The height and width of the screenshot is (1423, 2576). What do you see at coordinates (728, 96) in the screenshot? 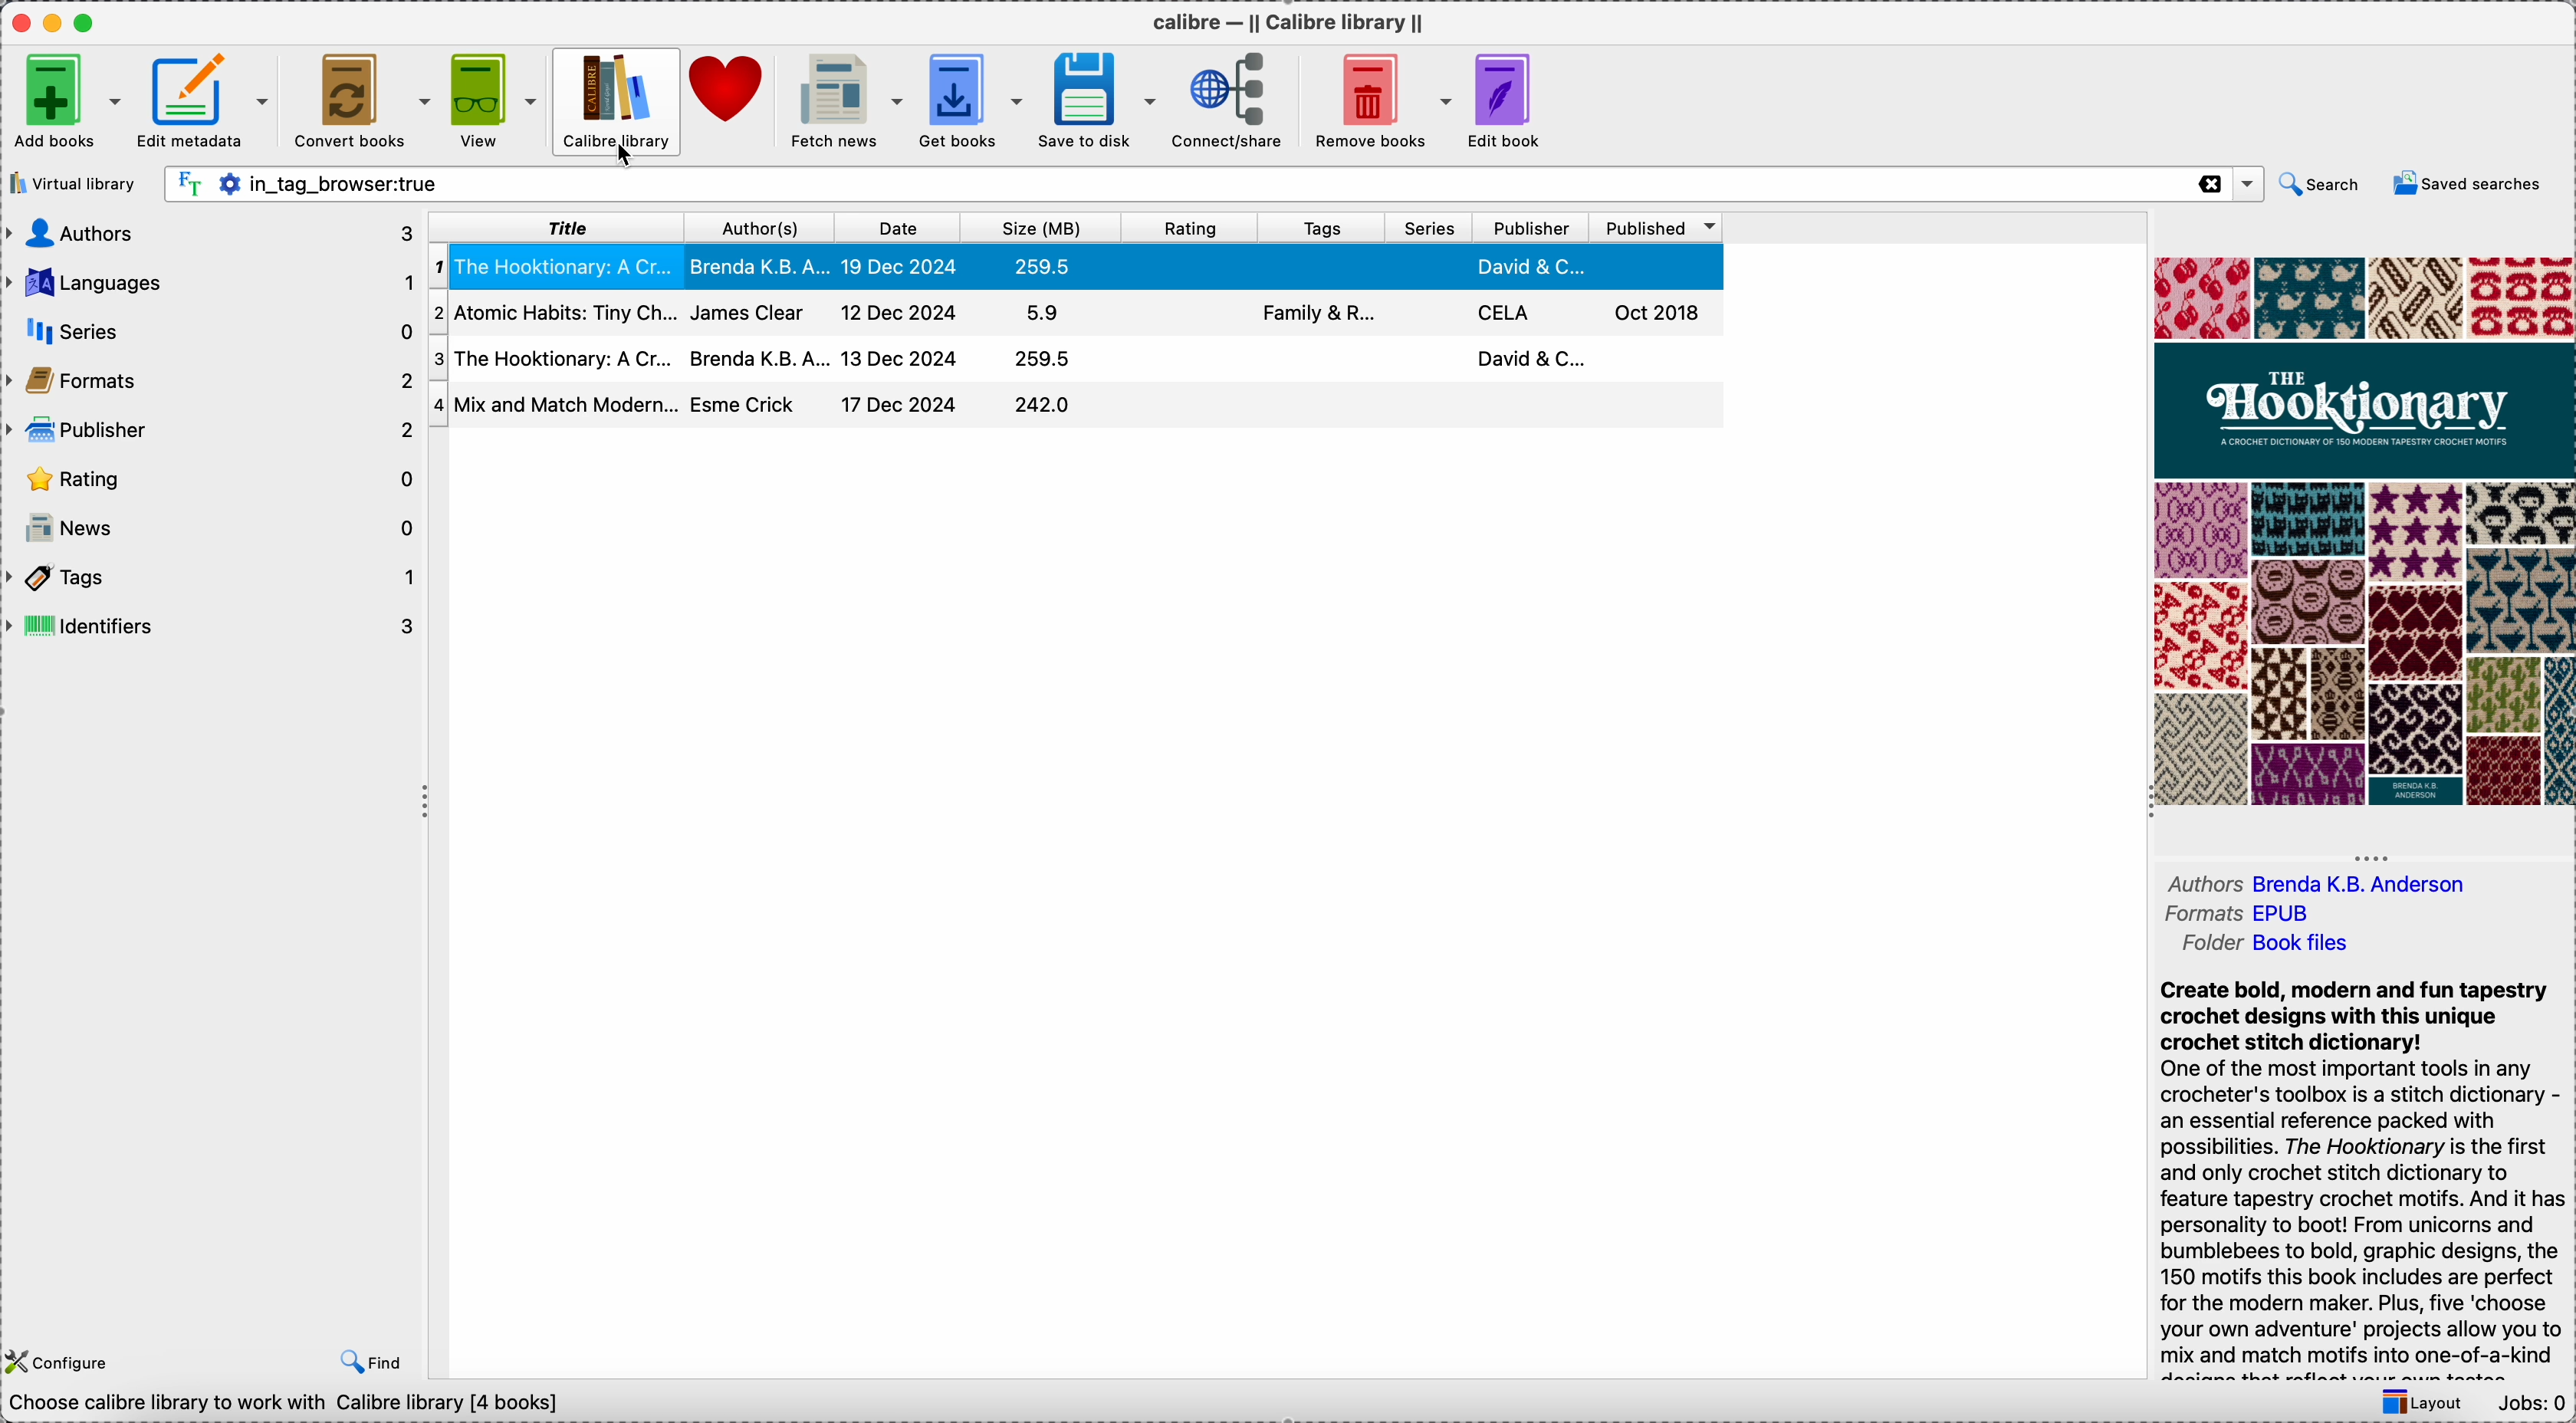
I see `donate` at bounding box center [728, 96].